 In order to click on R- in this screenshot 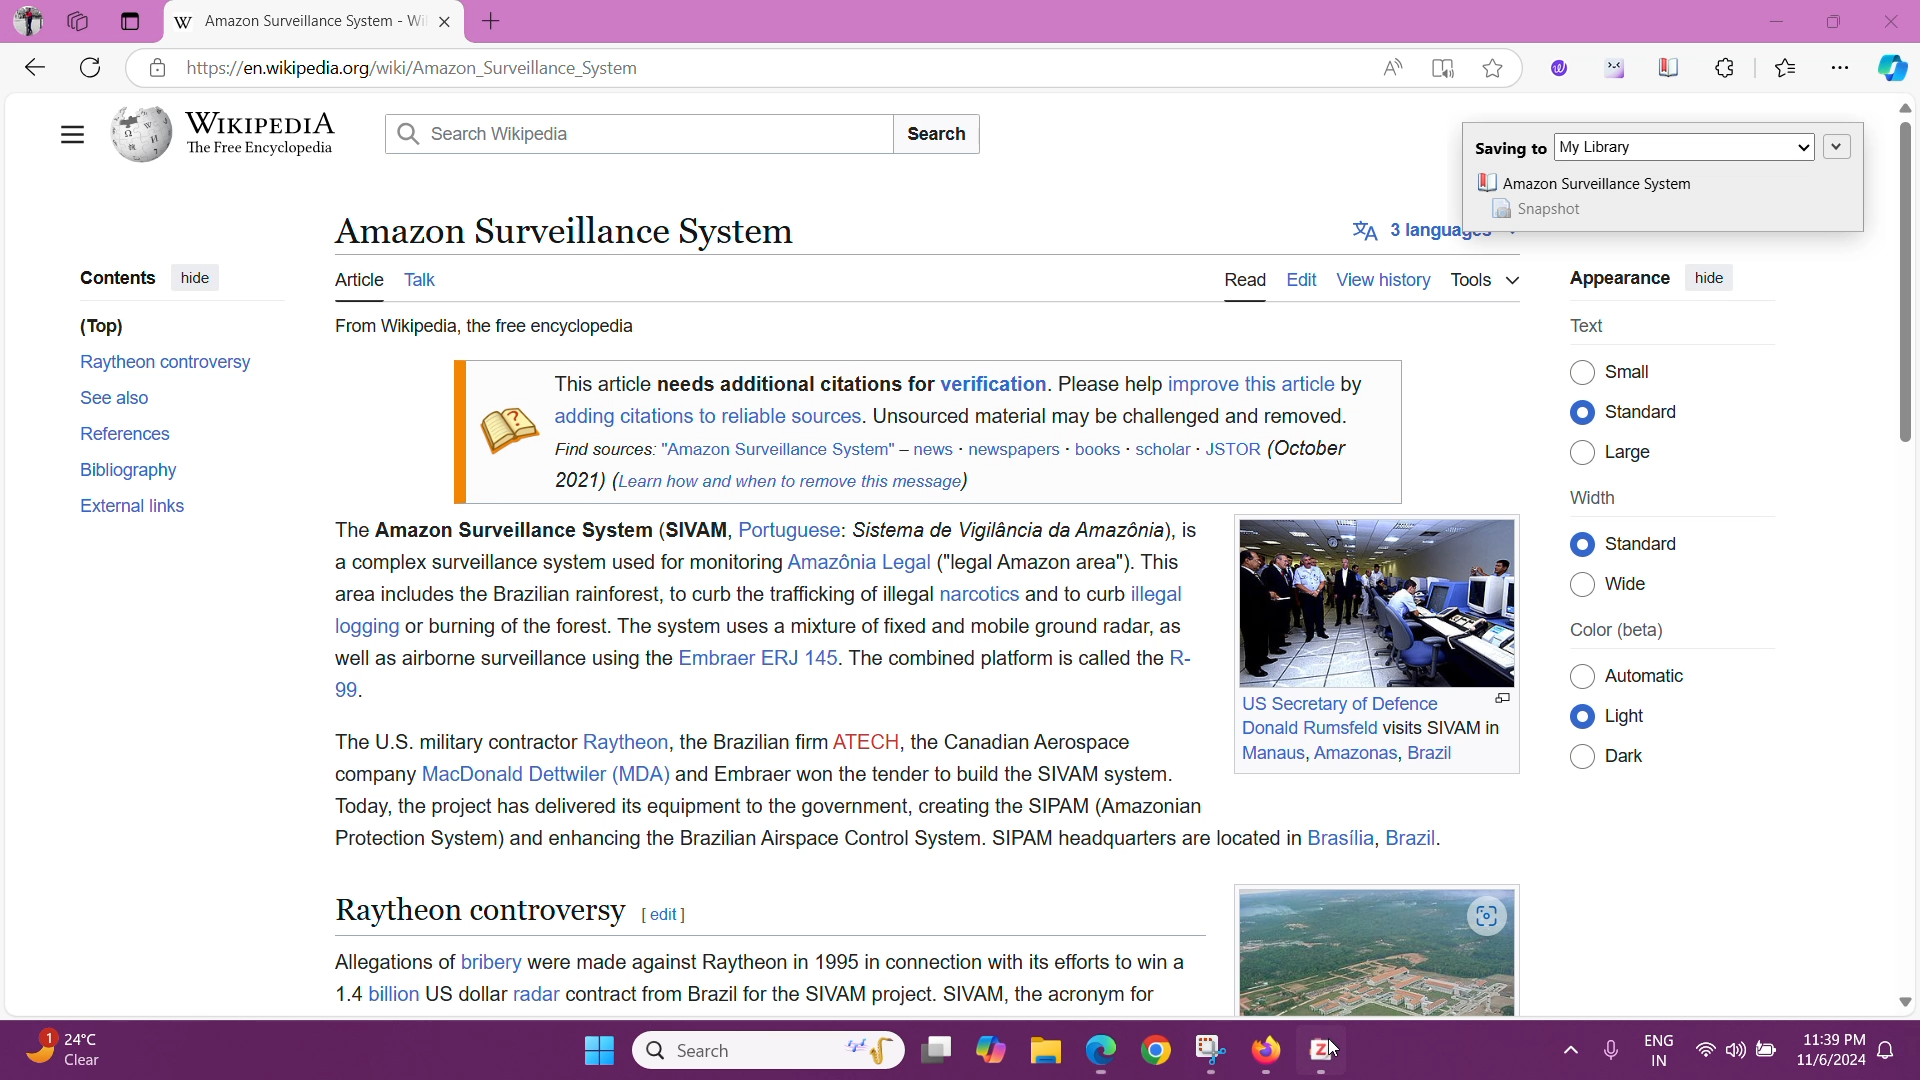, I will do `click(1180, 659)`.